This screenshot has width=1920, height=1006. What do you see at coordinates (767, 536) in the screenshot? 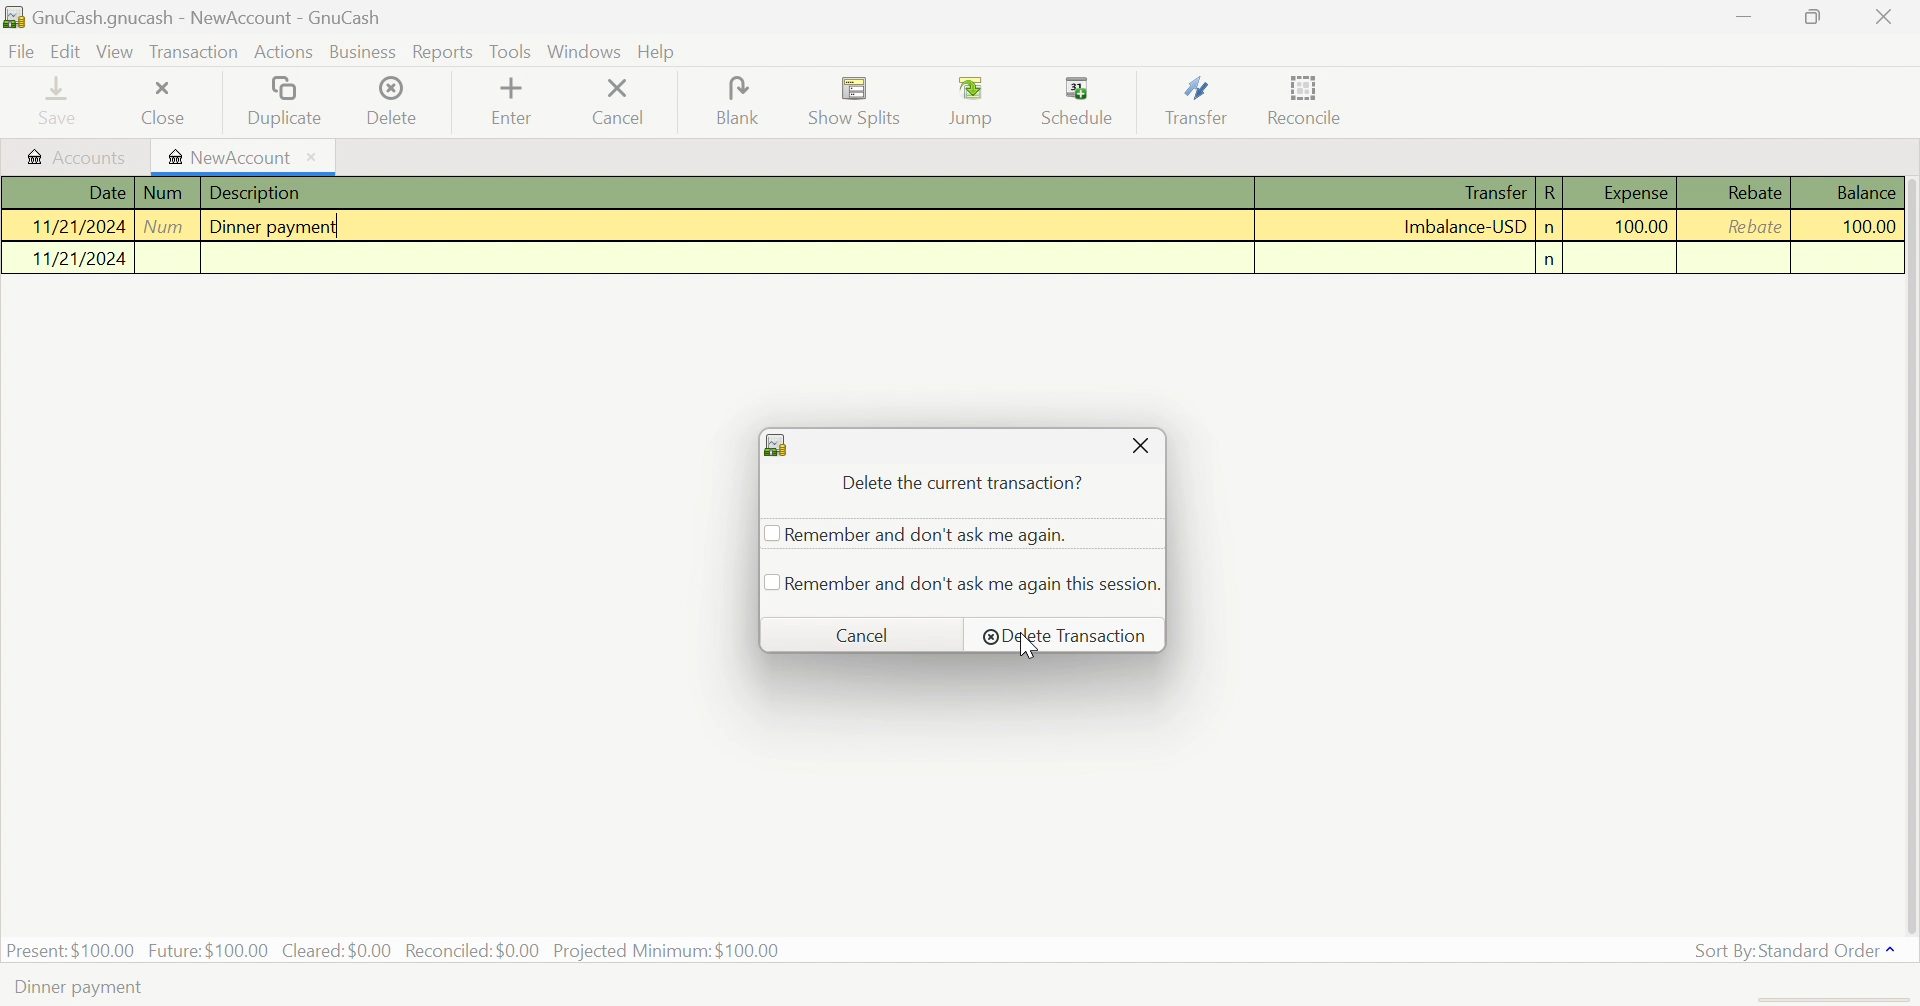
I see `Checkbox` at bounding box center [767, 536].